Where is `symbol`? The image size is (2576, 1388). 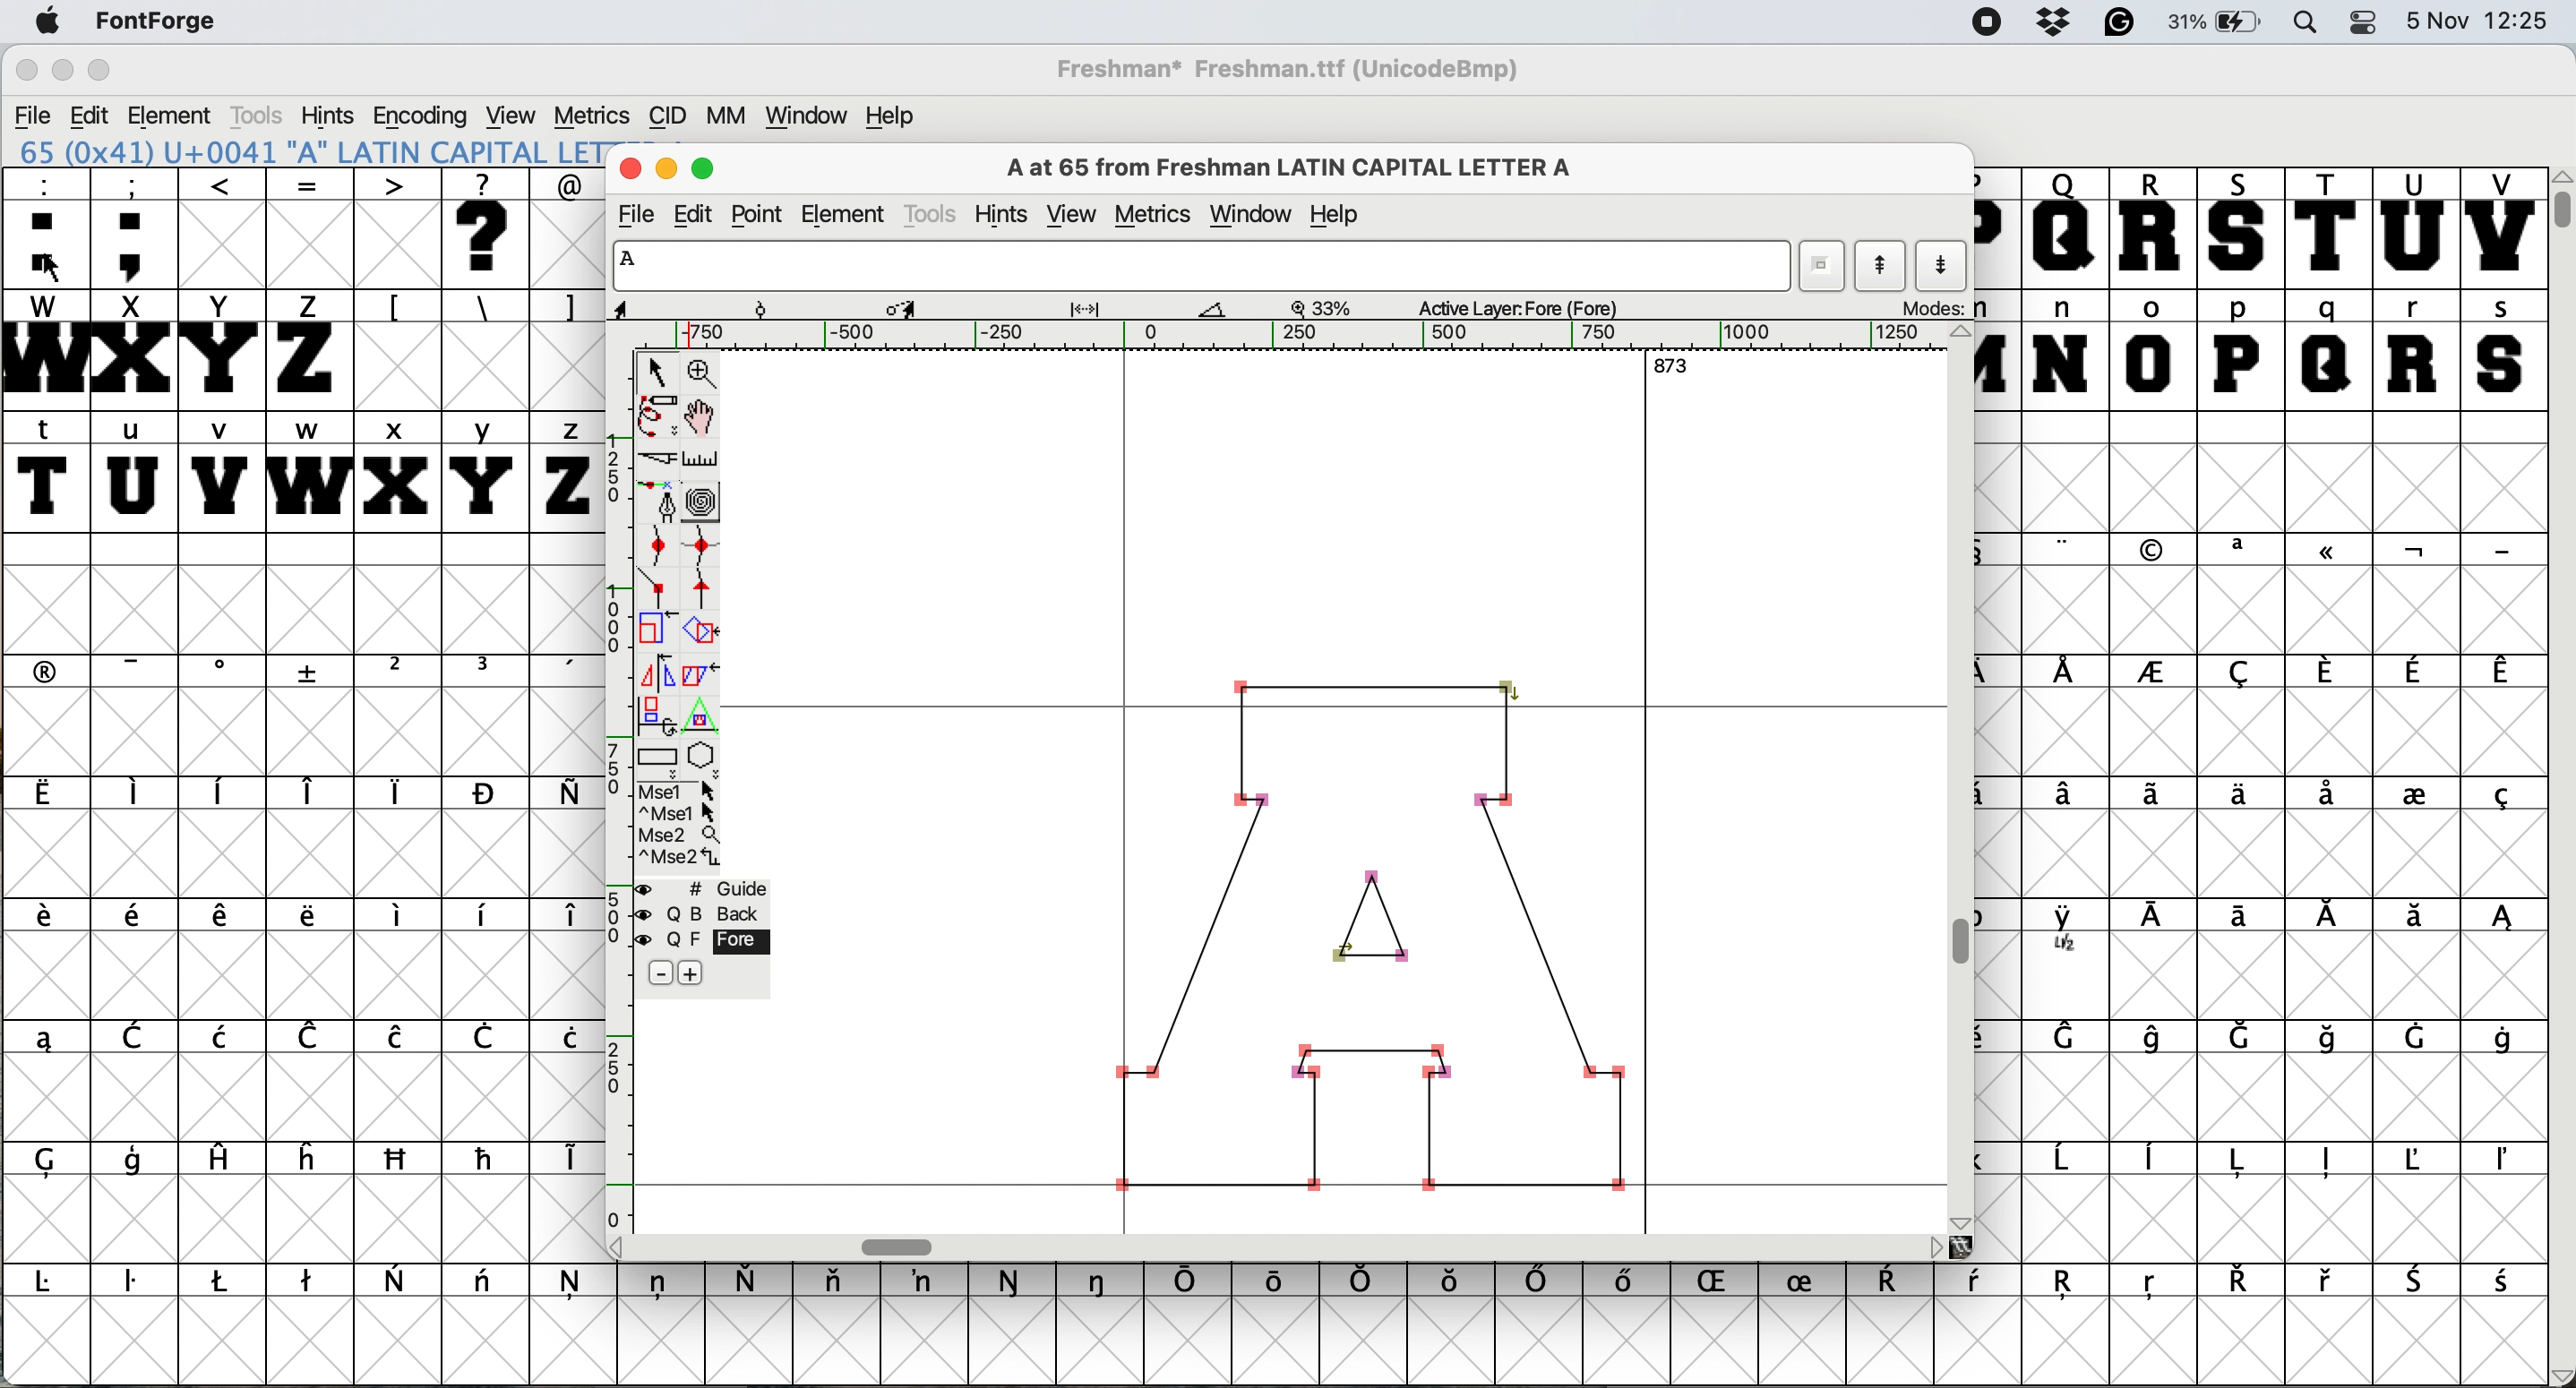
symbol is located at coordinates (2238, 1281).